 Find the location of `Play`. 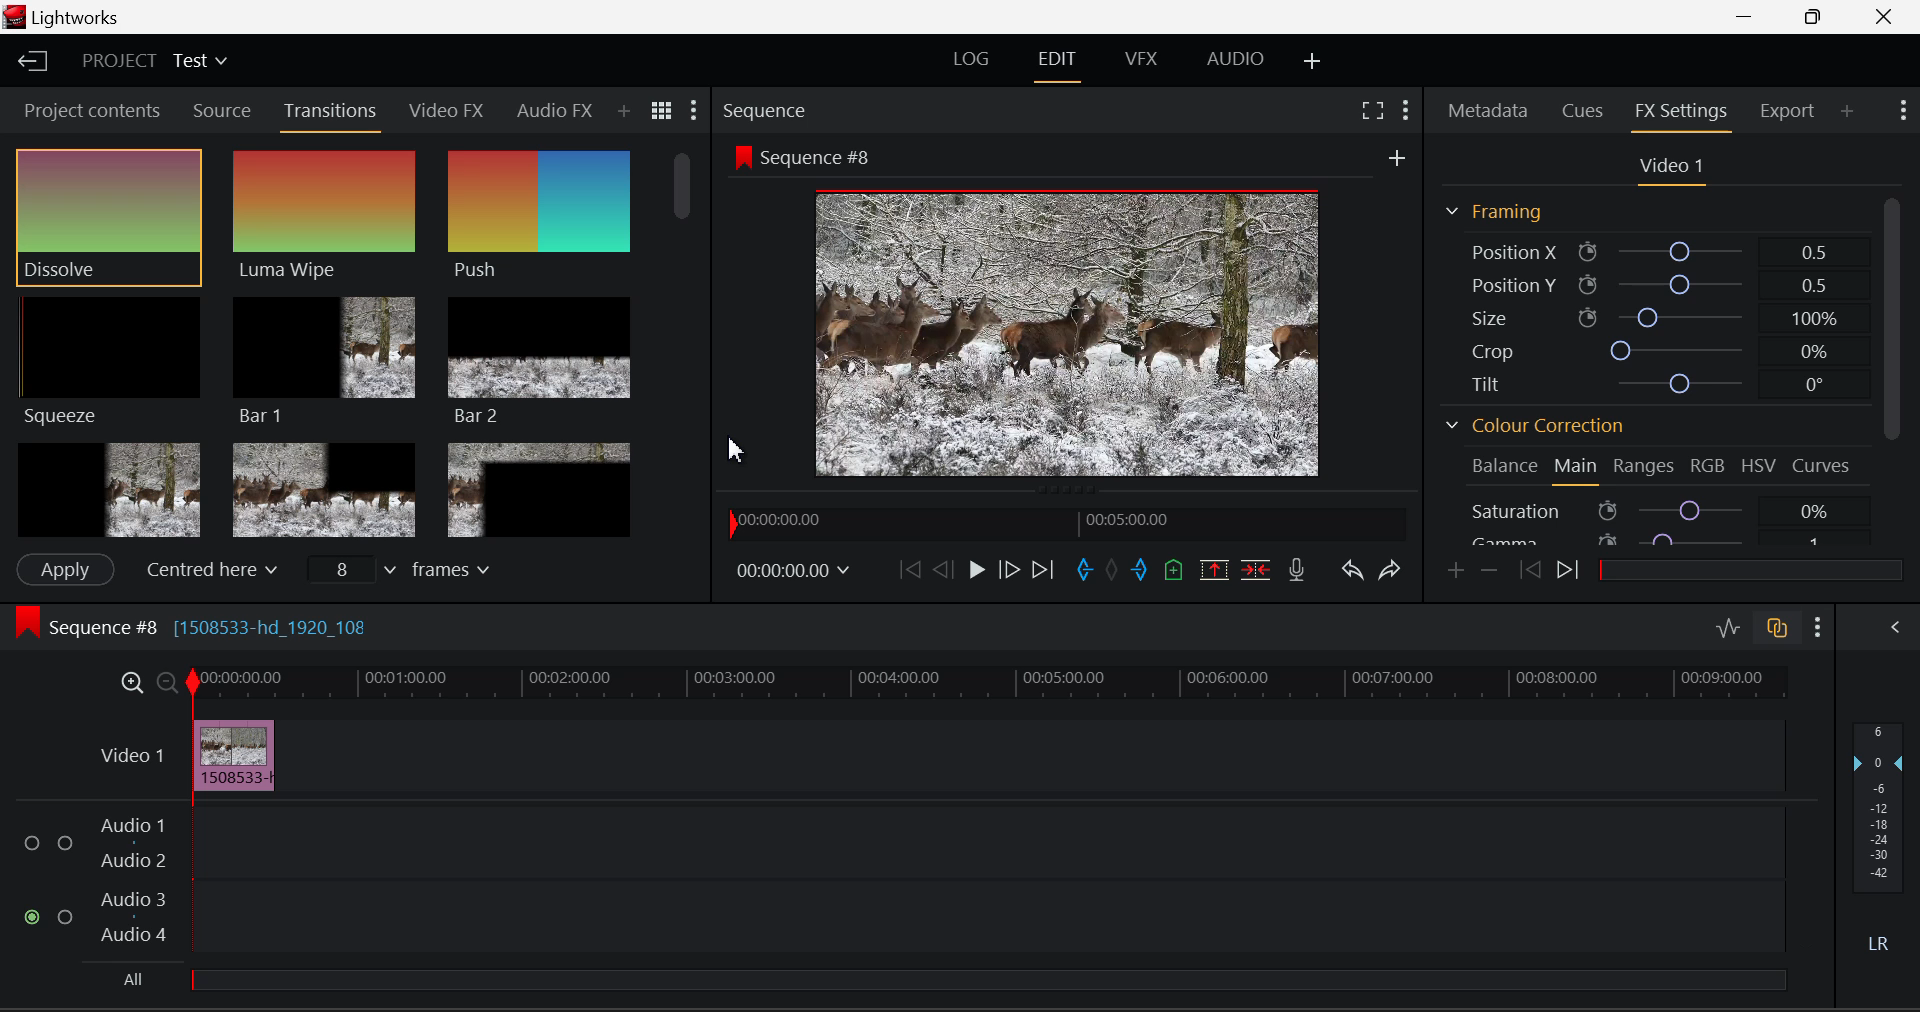

Play is located at coordinates (972, 569).